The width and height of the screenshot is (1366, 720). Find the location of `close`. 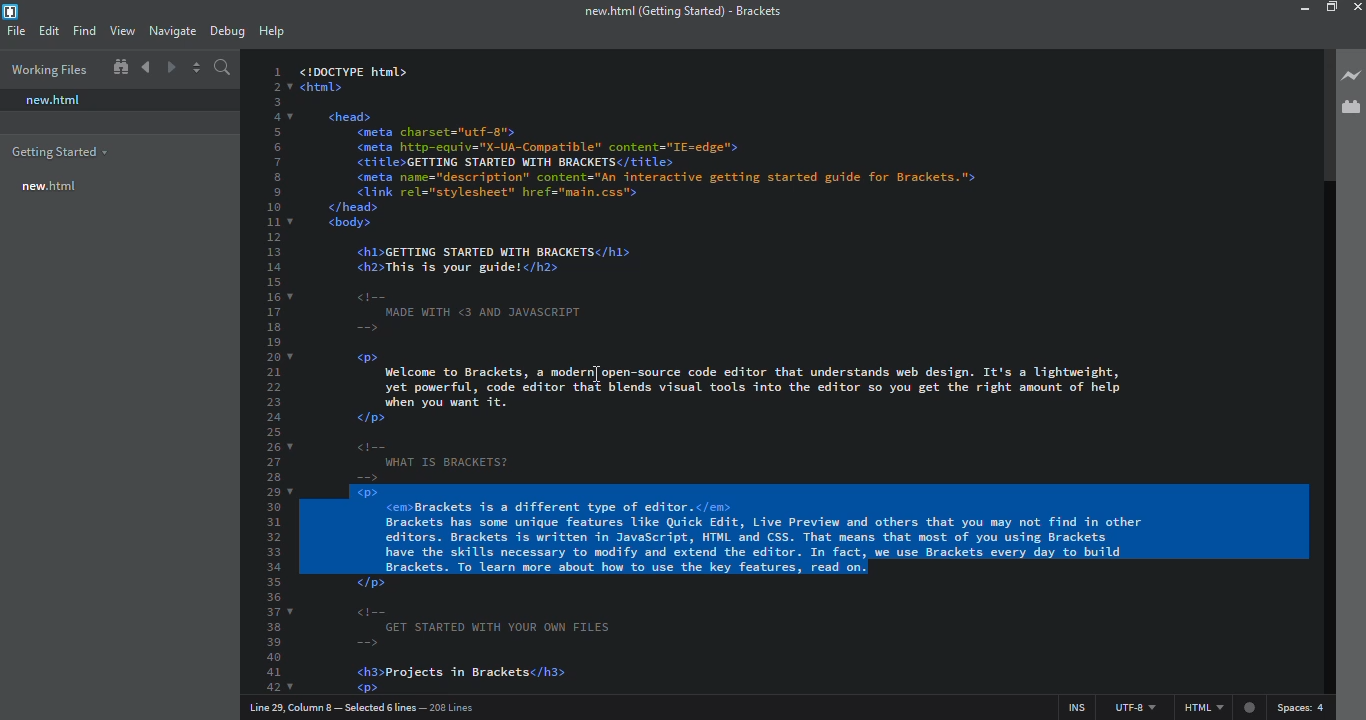

close is located at coordinates (1357, 5).